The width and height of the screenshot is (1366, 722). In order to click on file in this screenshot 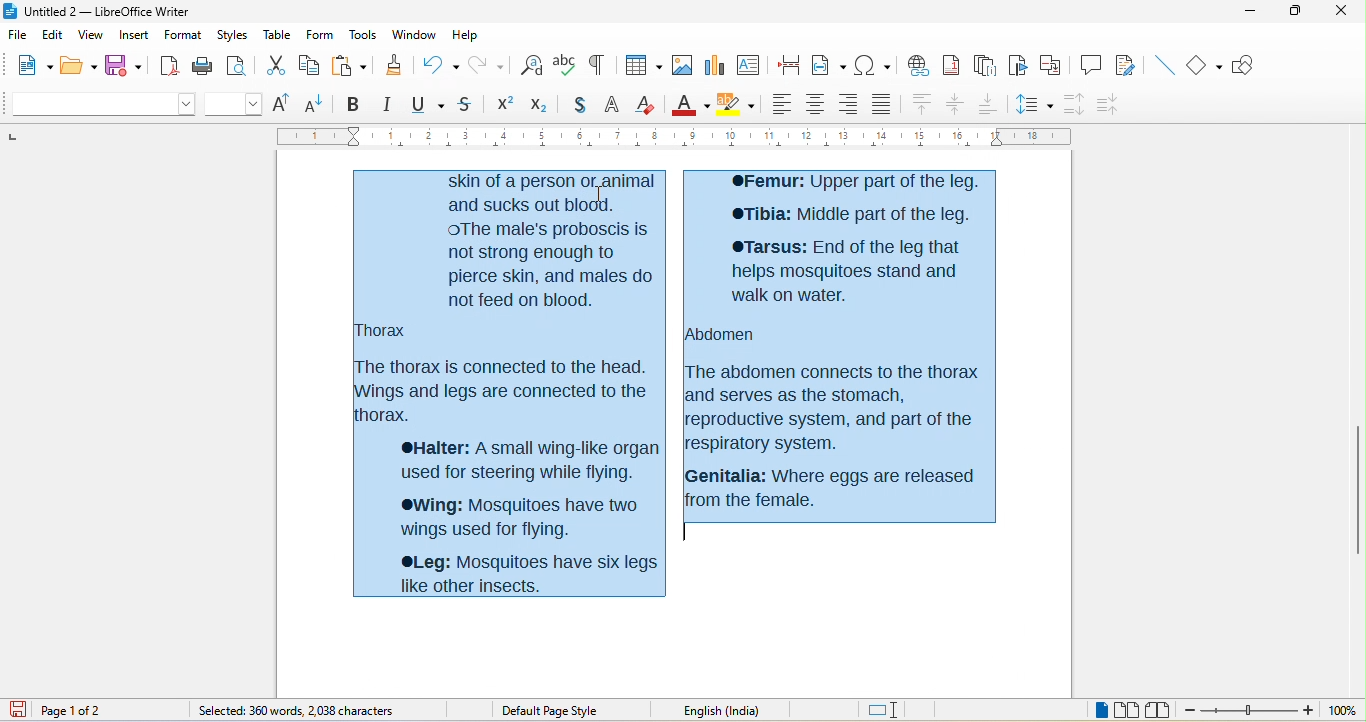, I will do `click(17, 36)`.